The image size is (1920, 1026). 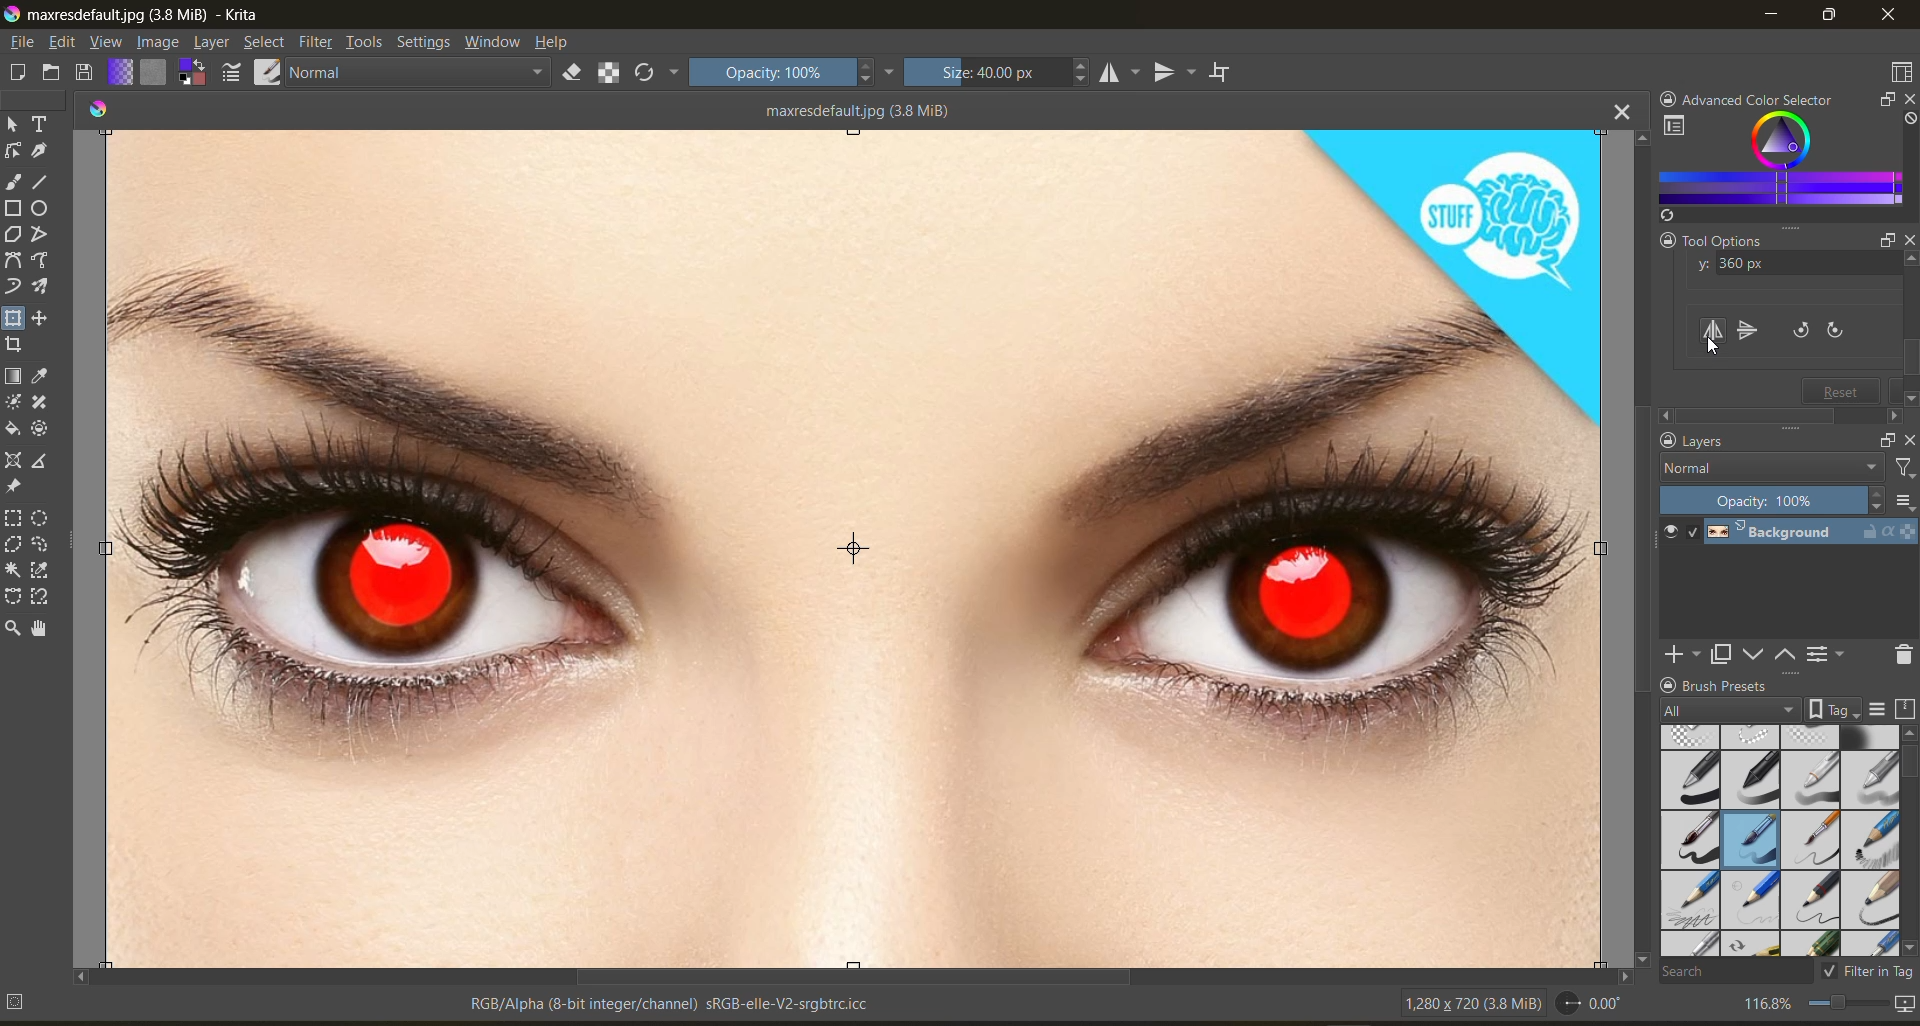 I want to click on lock docker, so click(x=1665, y=95).